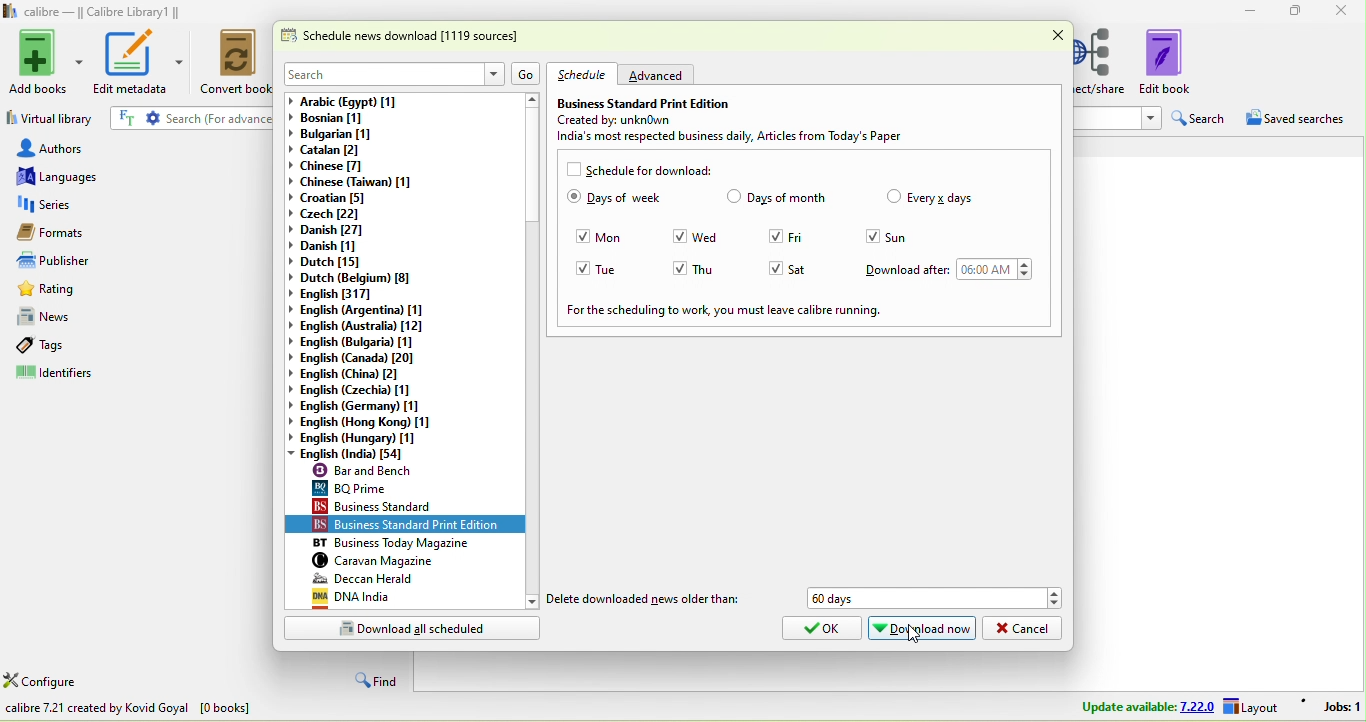 The width and height of the screenshot is (1366, 722). What do you see at coordinates (413, 543) in the screenshot?
I see `business today magazine` at bounding box center [413, 543].